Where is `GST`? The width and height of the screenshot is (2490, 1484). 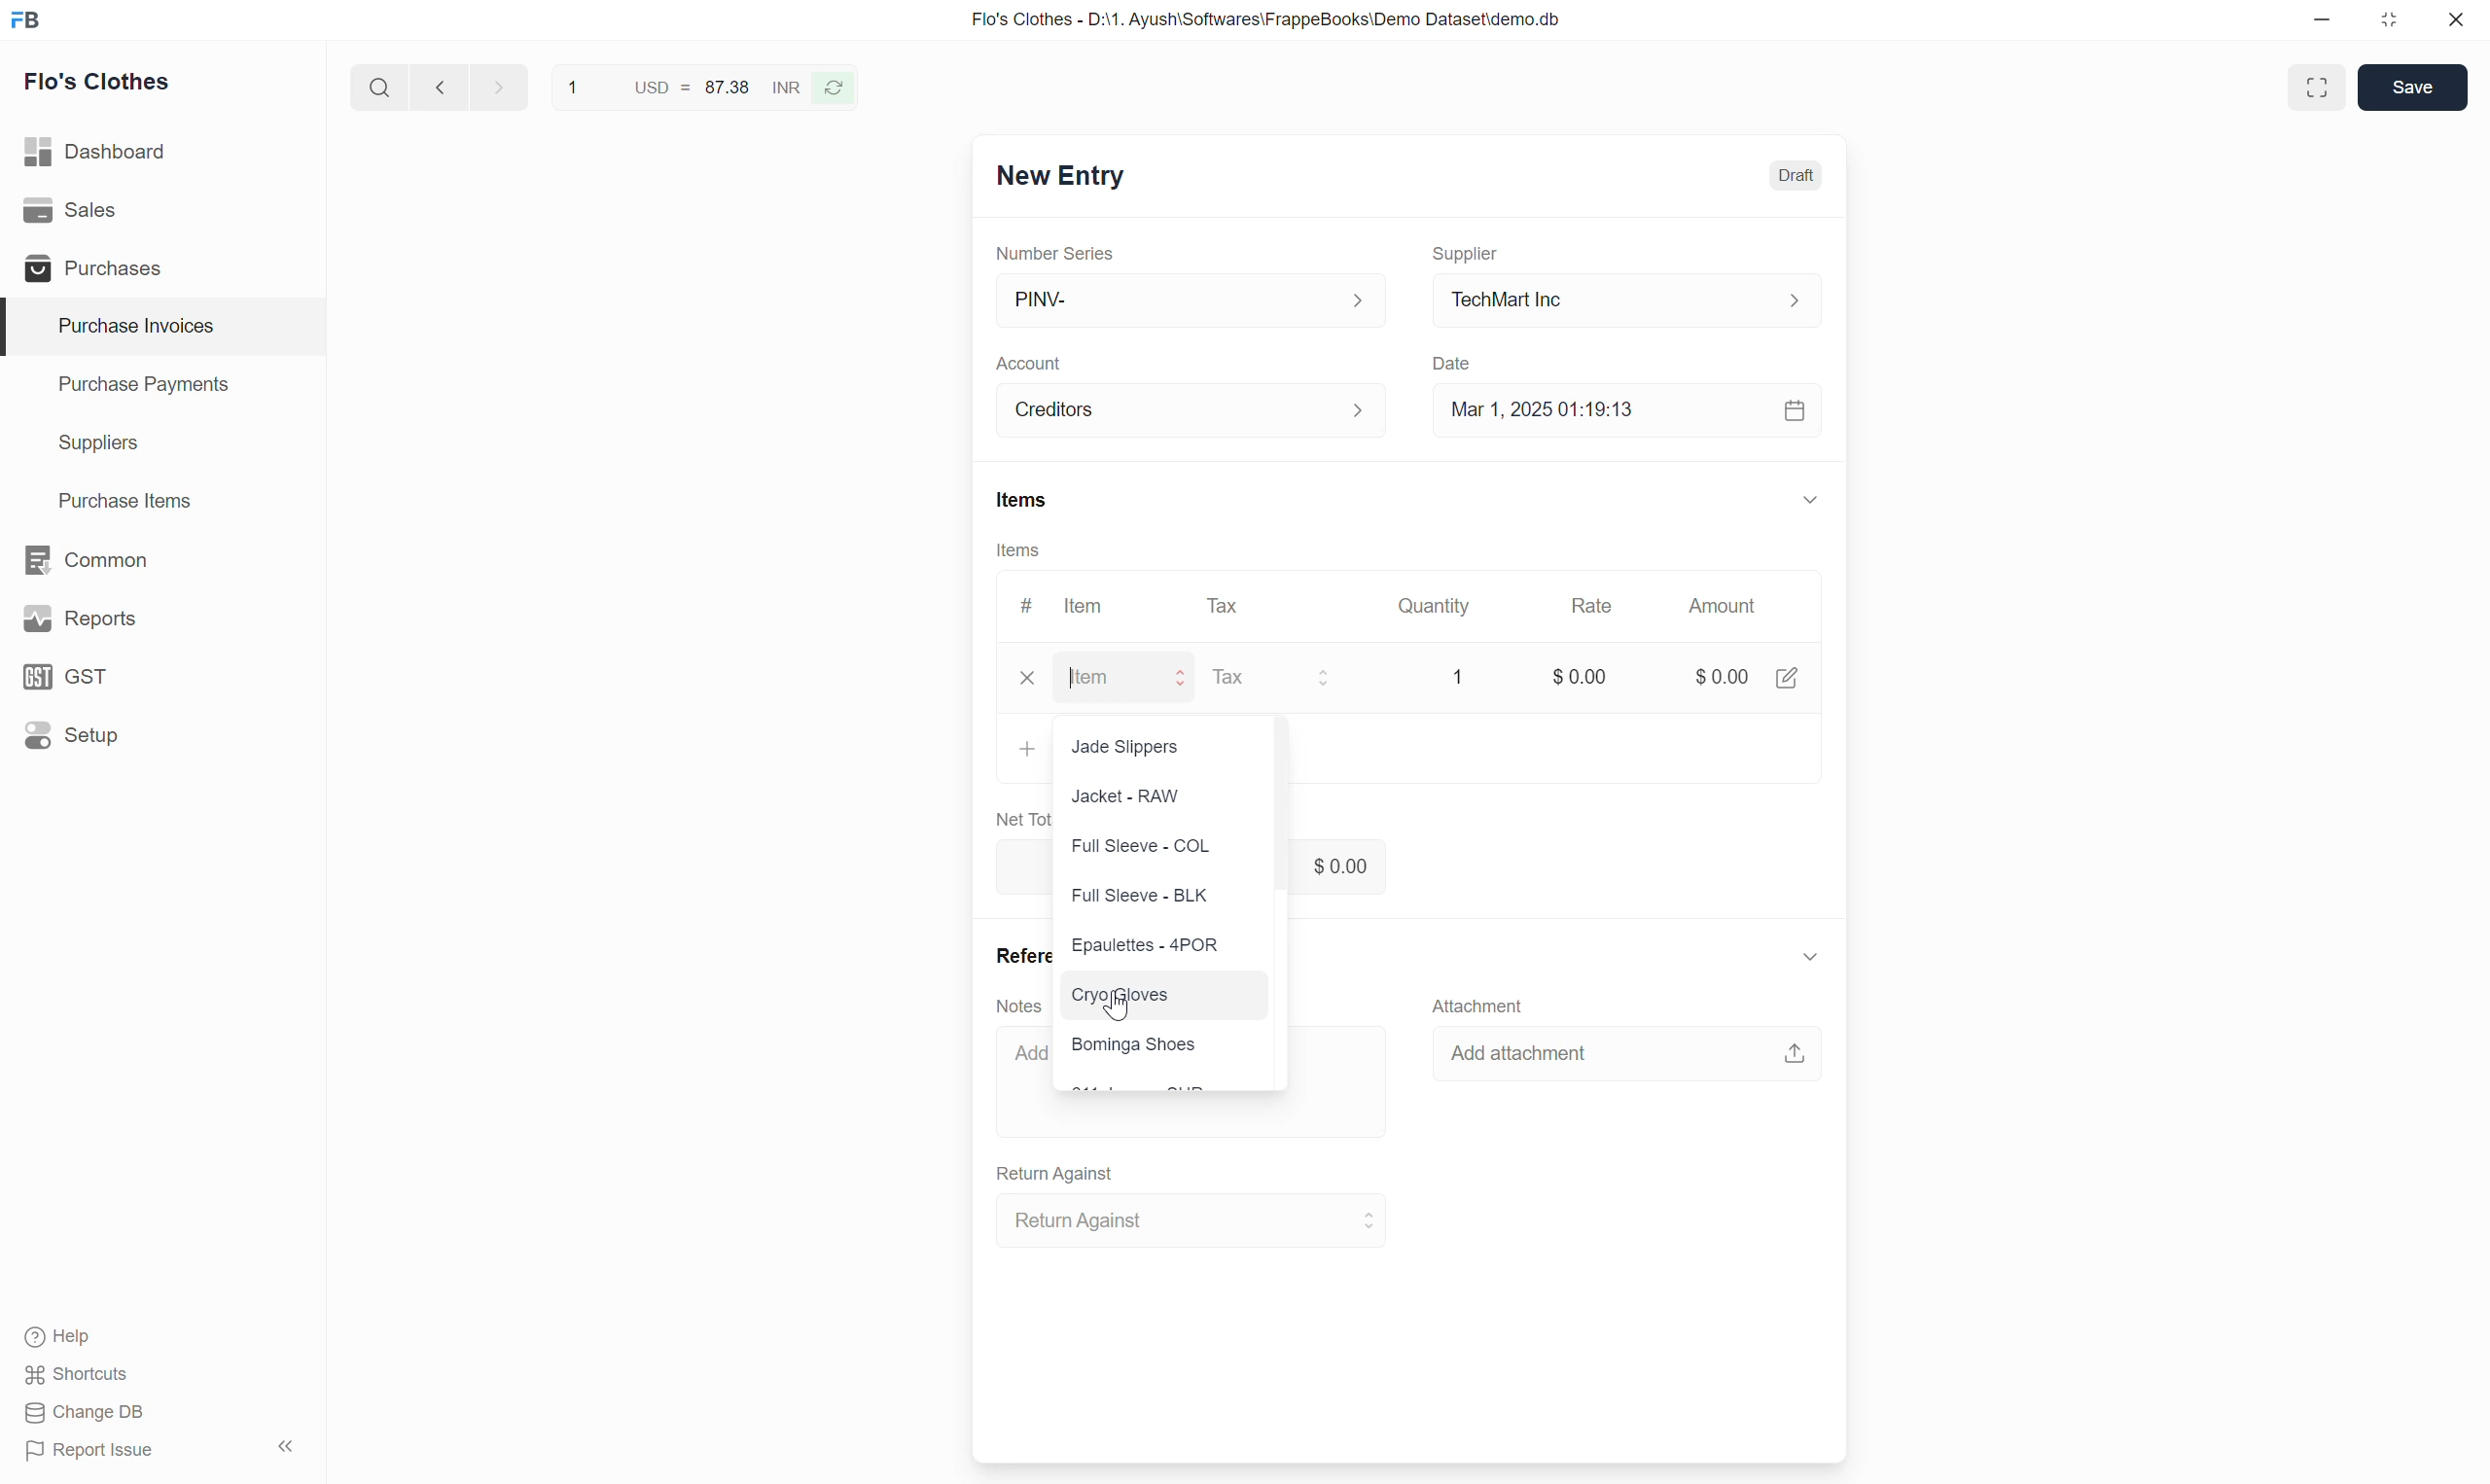 GST is located at coordinates (75, 676).